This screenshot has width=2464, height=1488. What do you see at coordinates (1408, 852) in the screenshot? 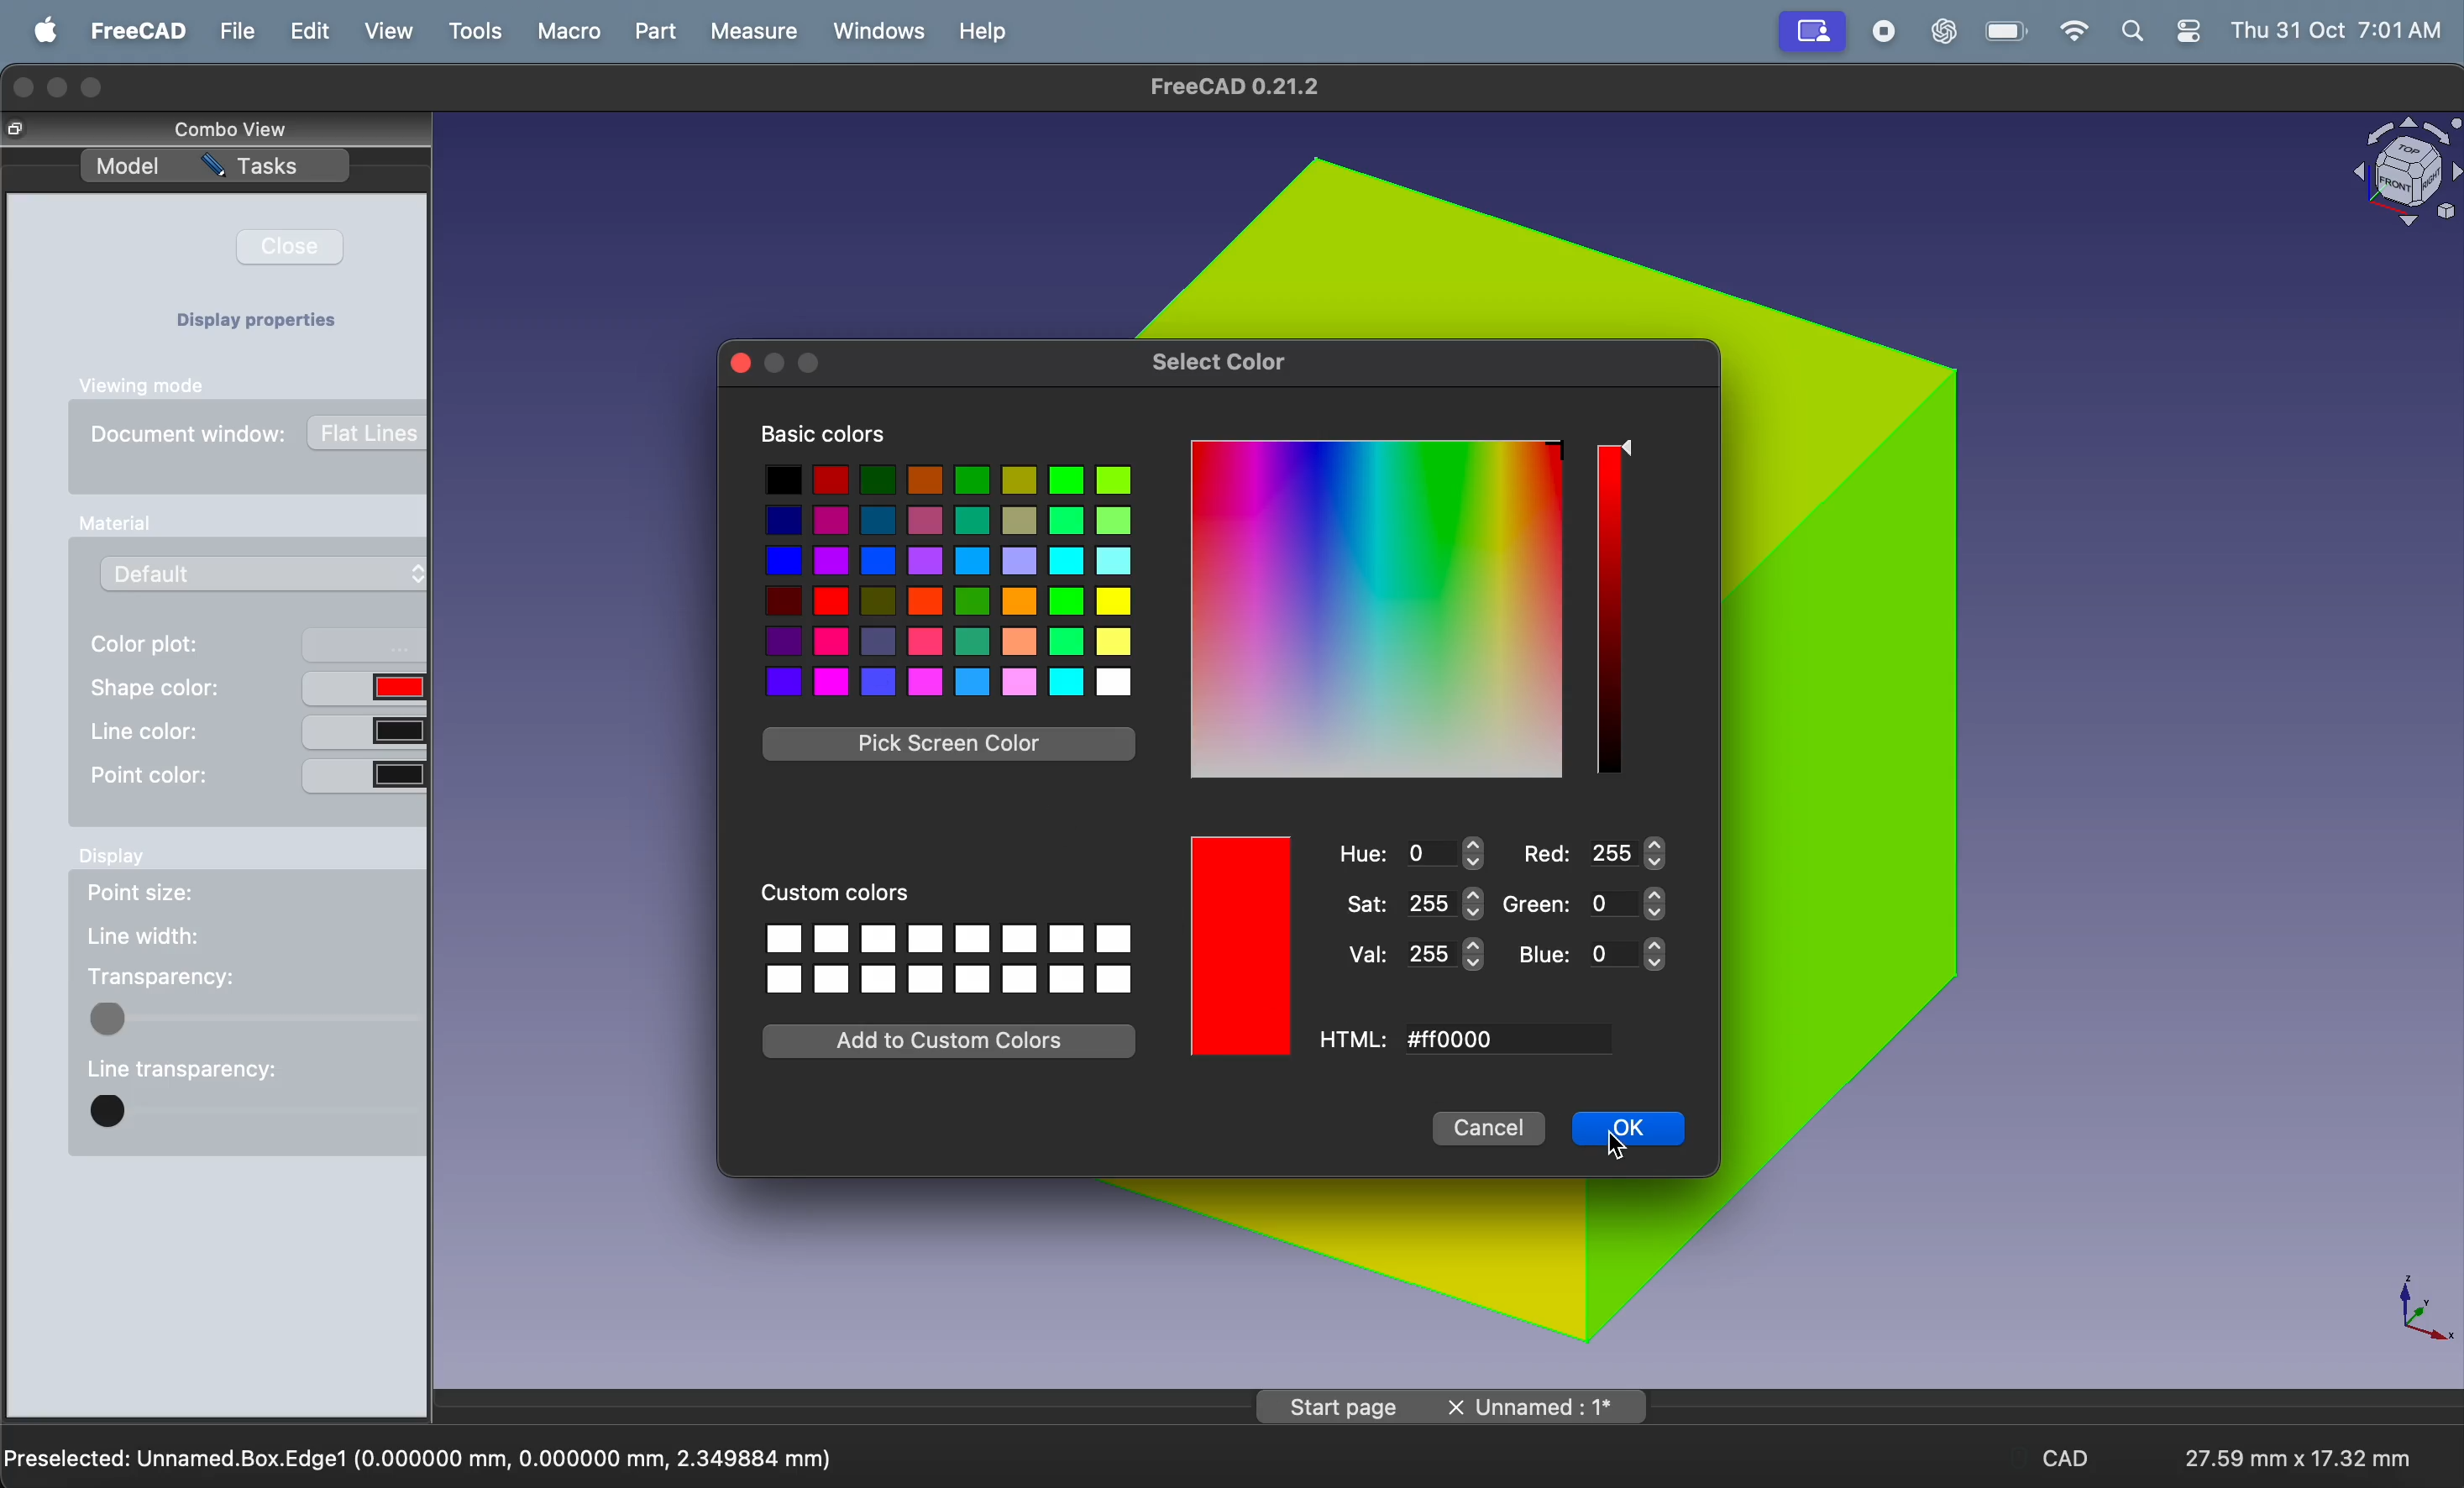
I see `hue` at bounding box center [1408, 852].